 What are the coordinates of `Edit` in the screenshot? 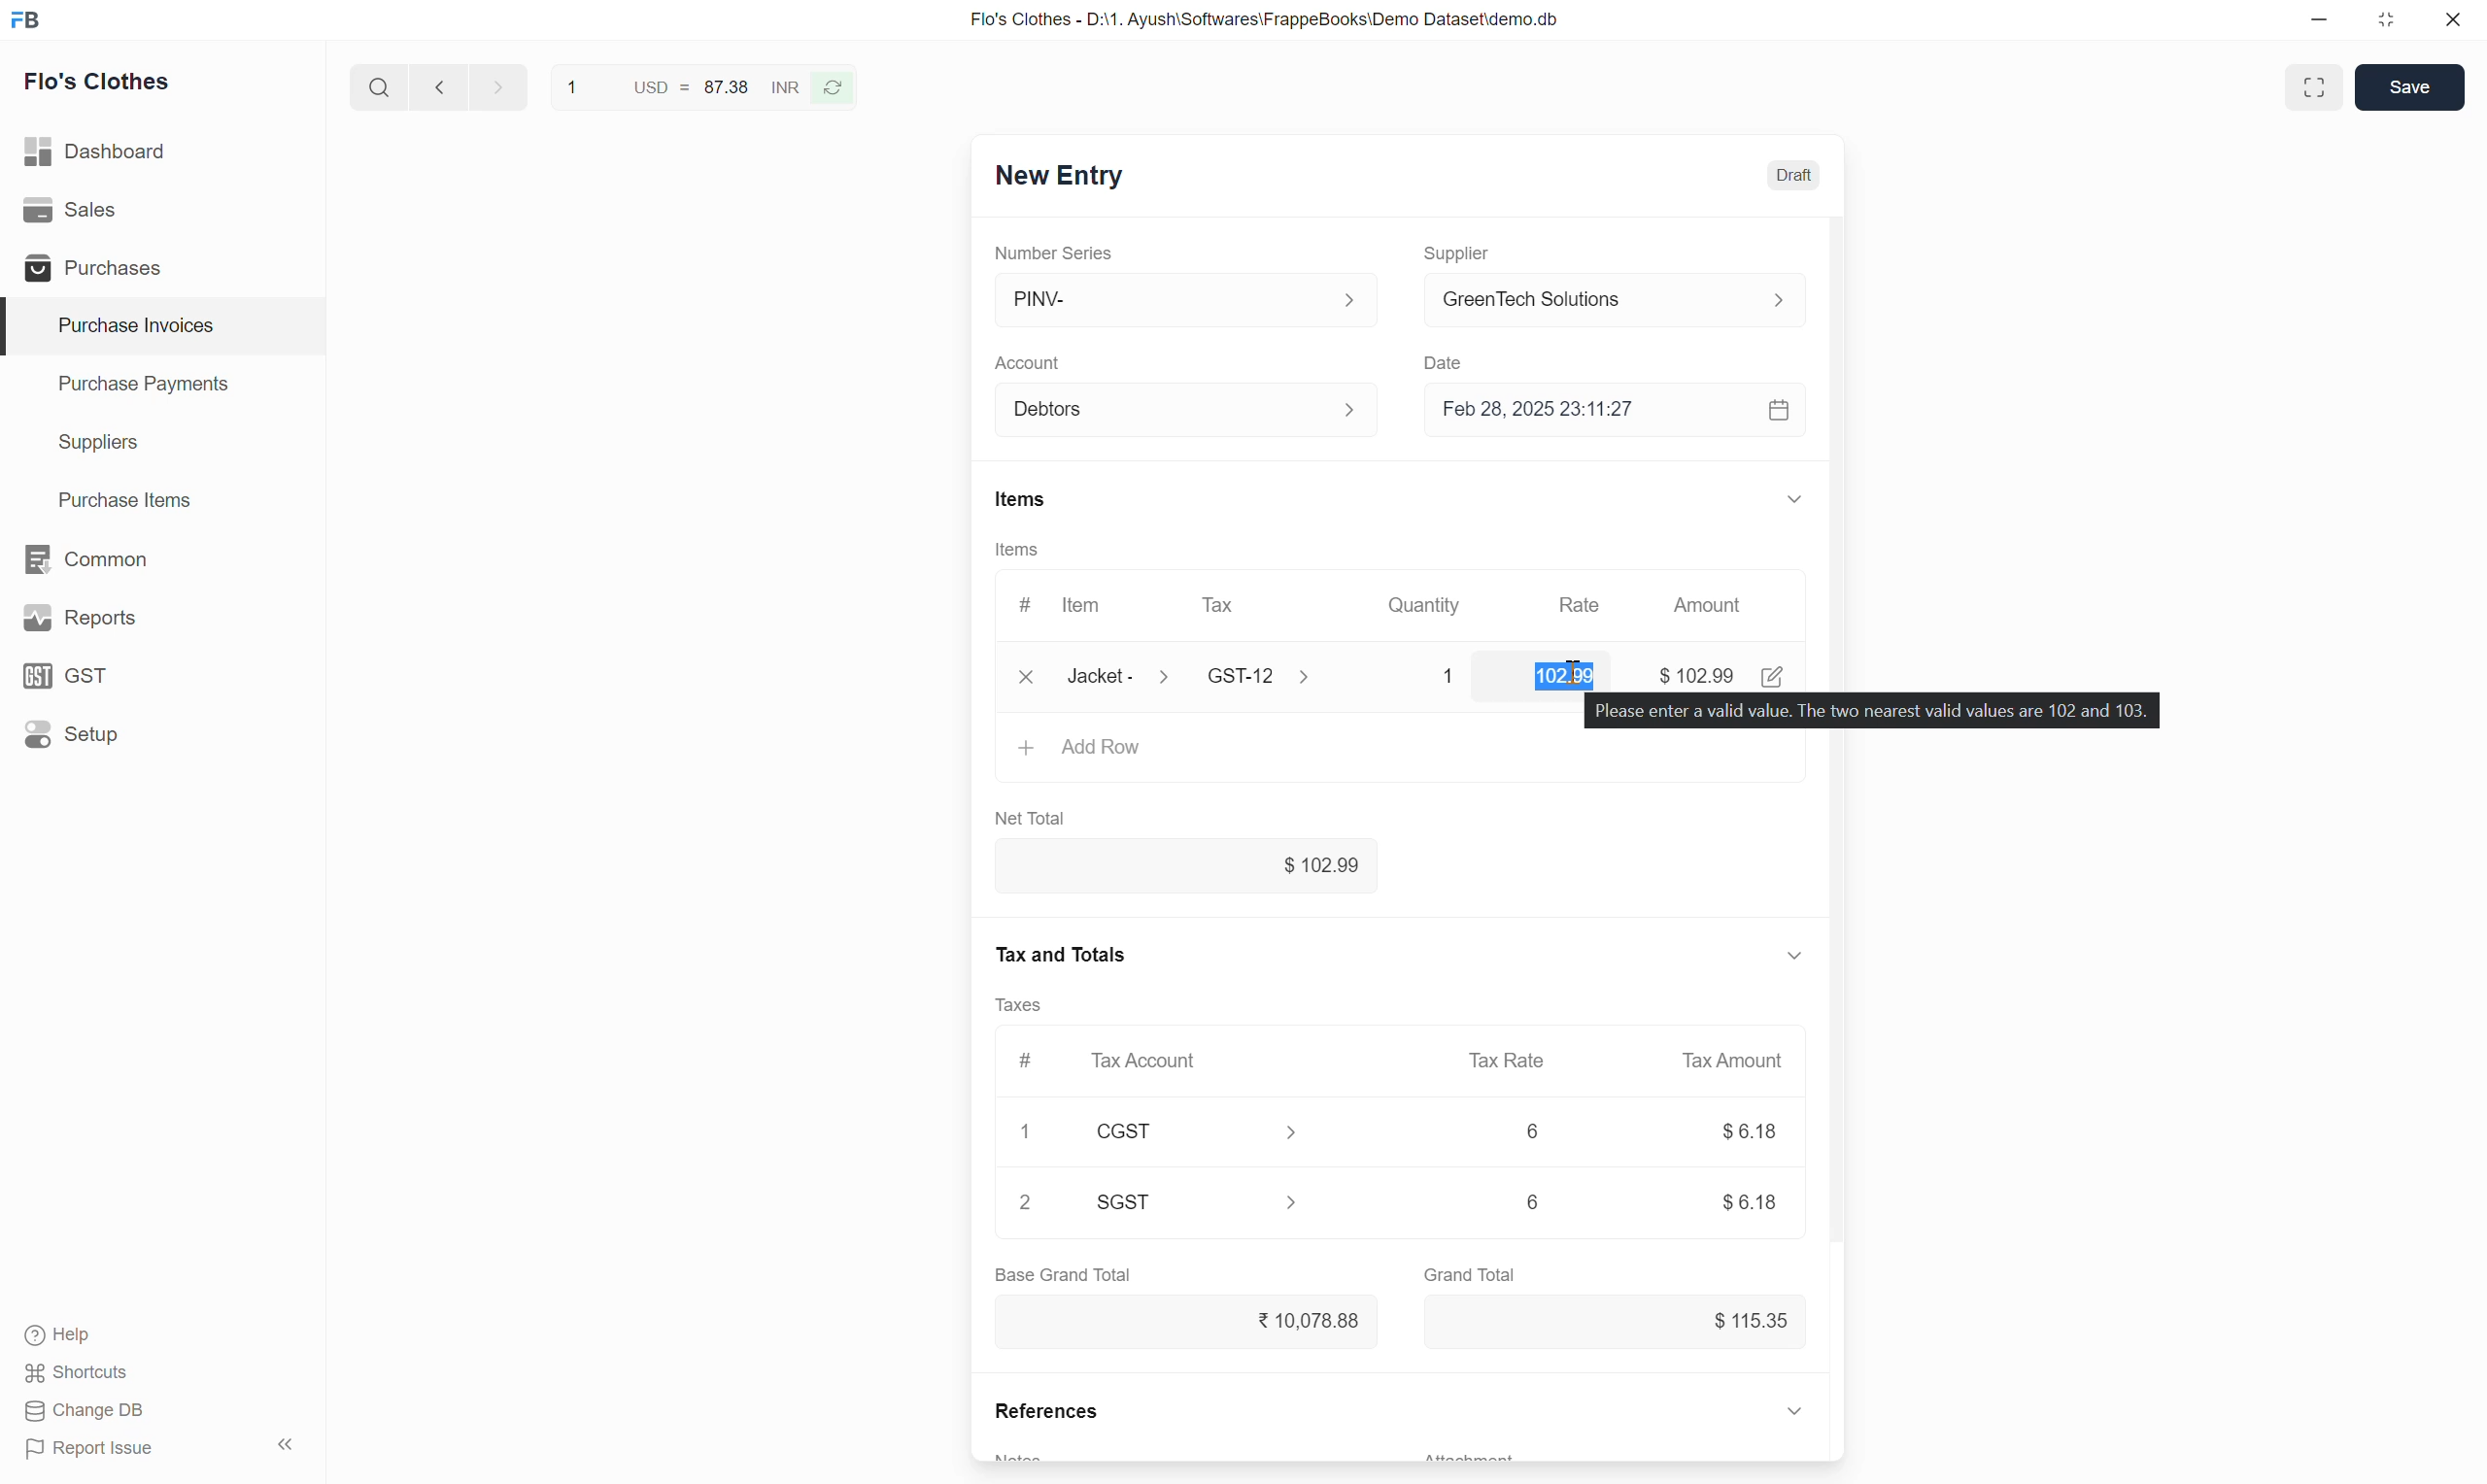 It's located at (1773, 677).